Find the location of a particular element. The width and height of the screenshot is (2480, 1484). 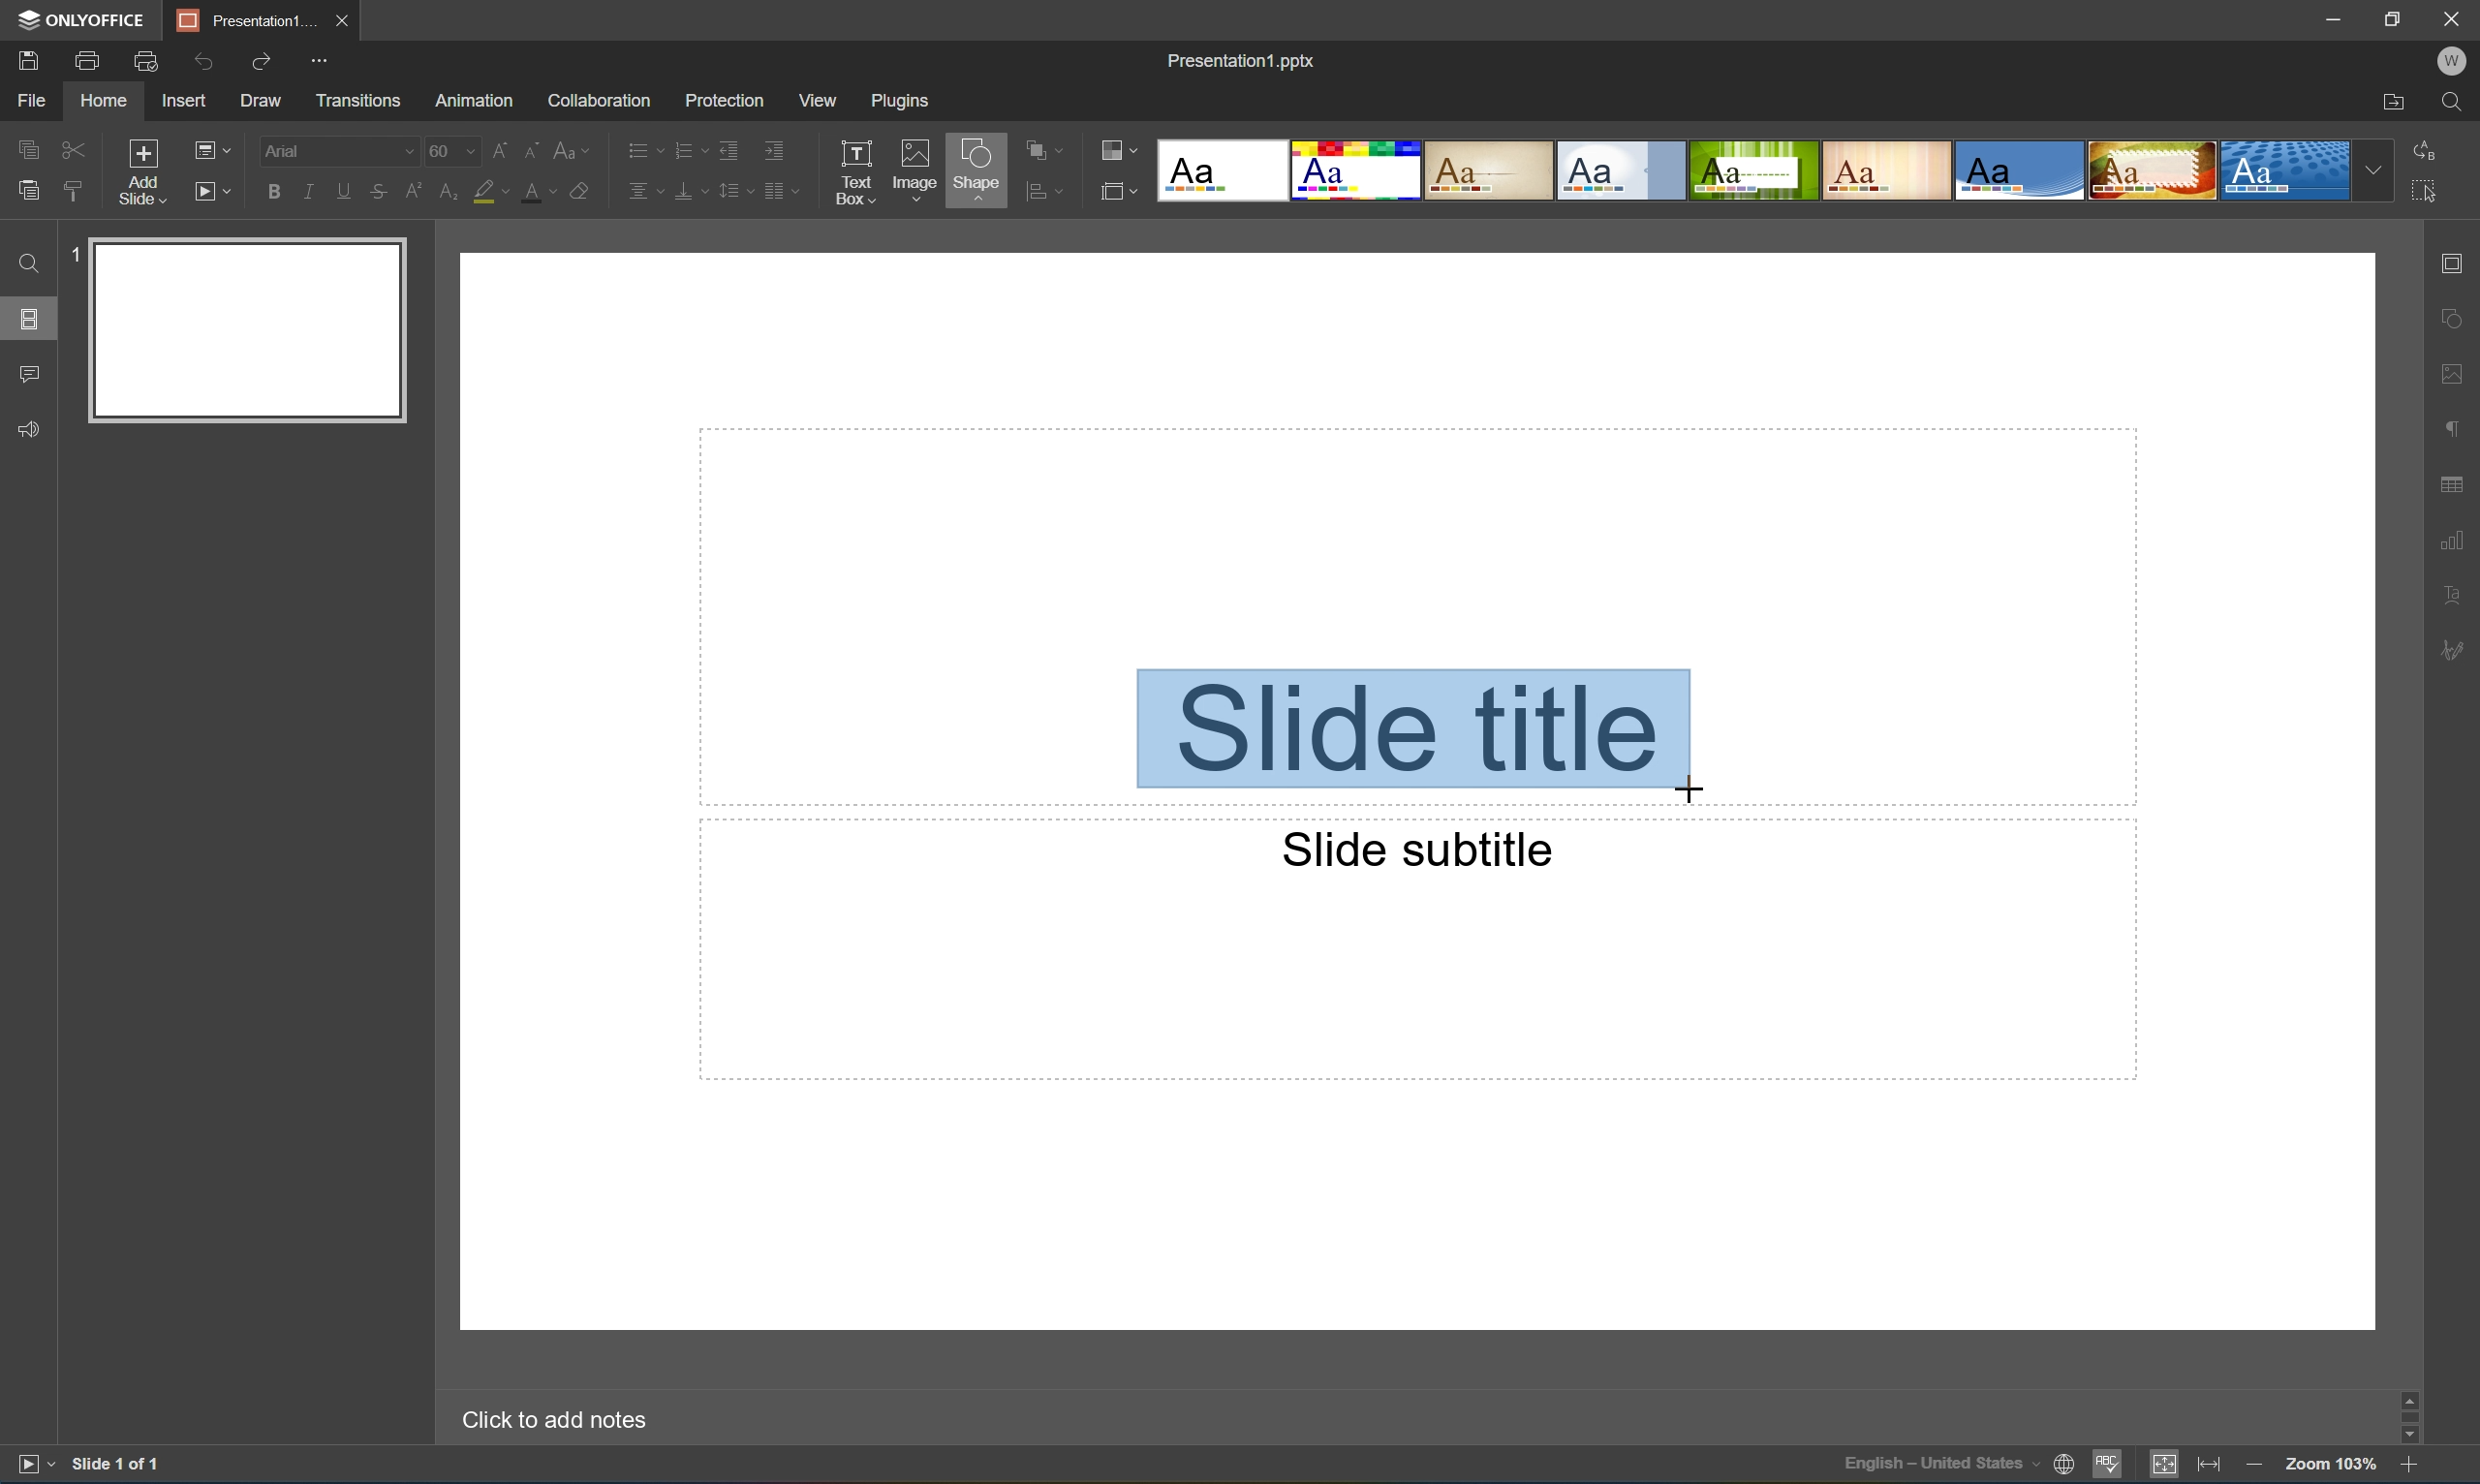

ONLYOFFICE is located at coordinates (84, 21).